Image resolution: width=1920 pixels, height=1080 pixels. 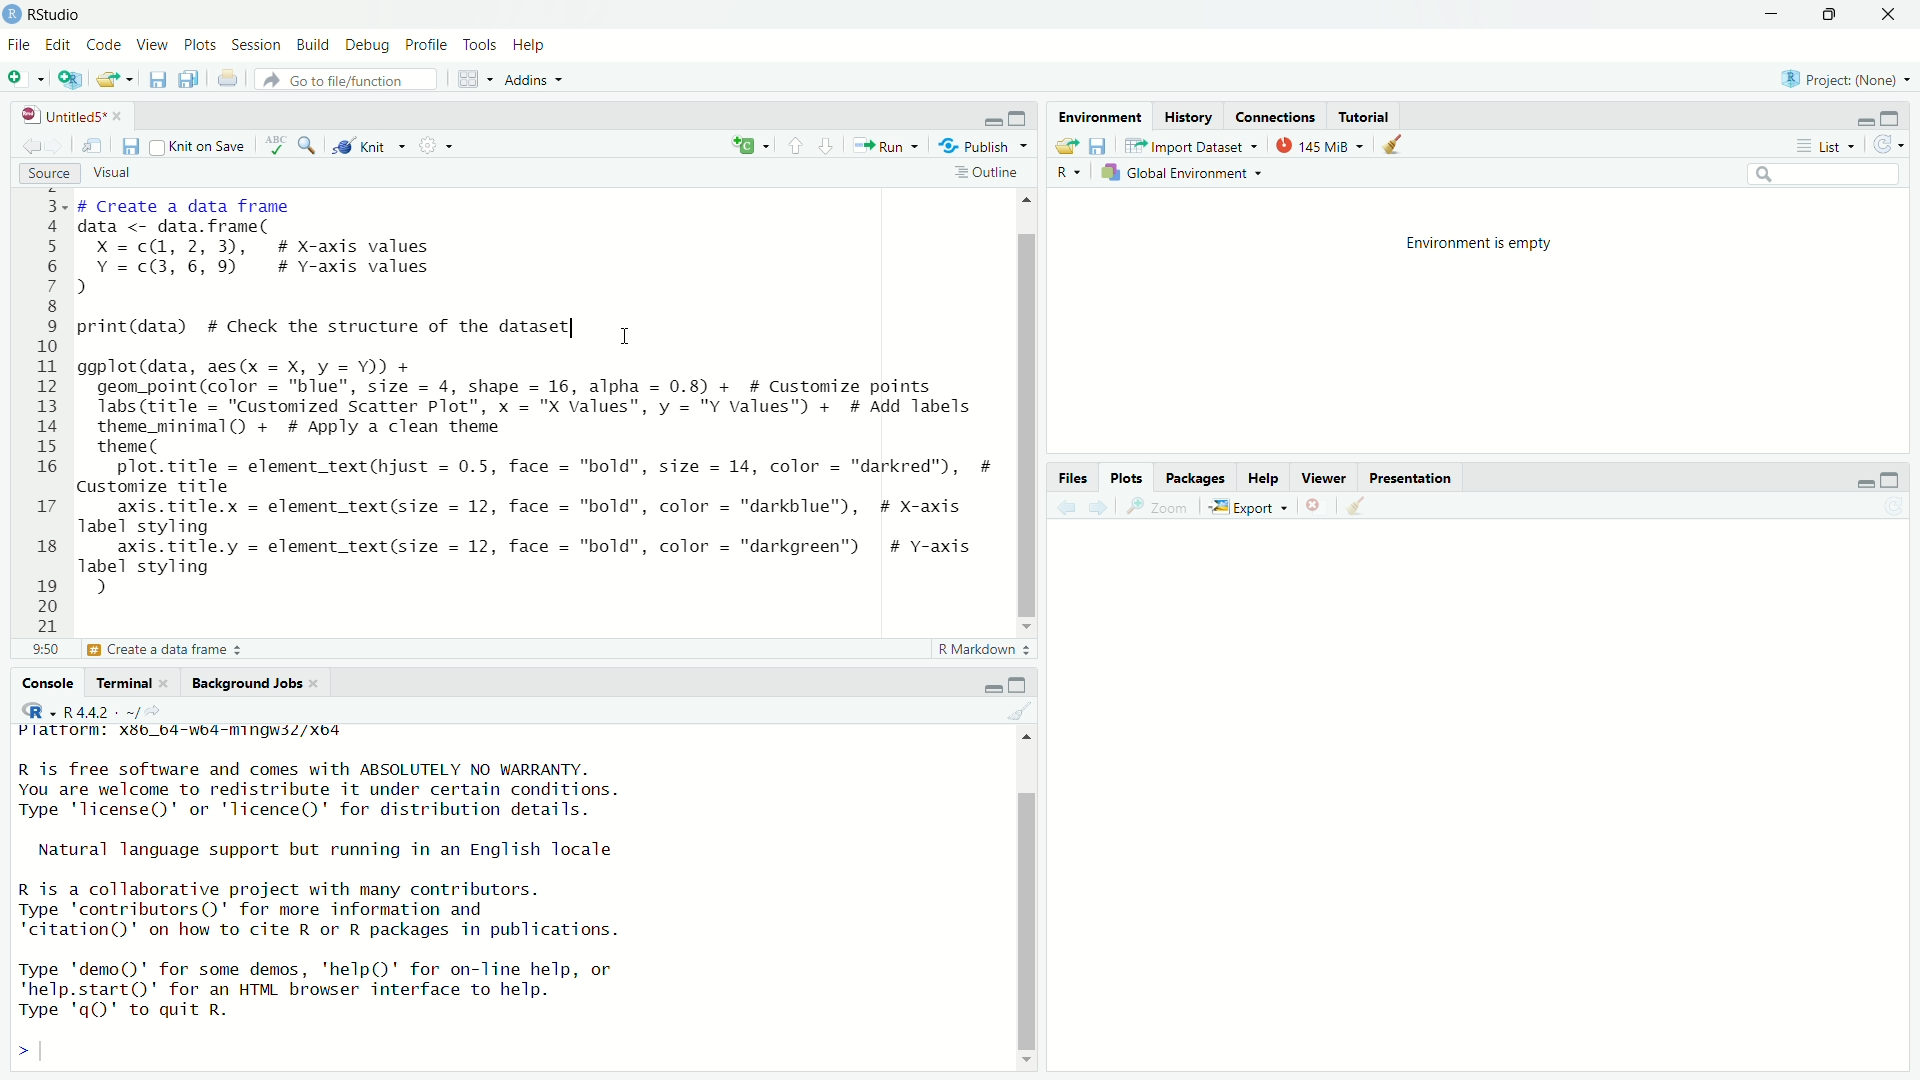 I want to click on Help, so click(x=528, y=44).